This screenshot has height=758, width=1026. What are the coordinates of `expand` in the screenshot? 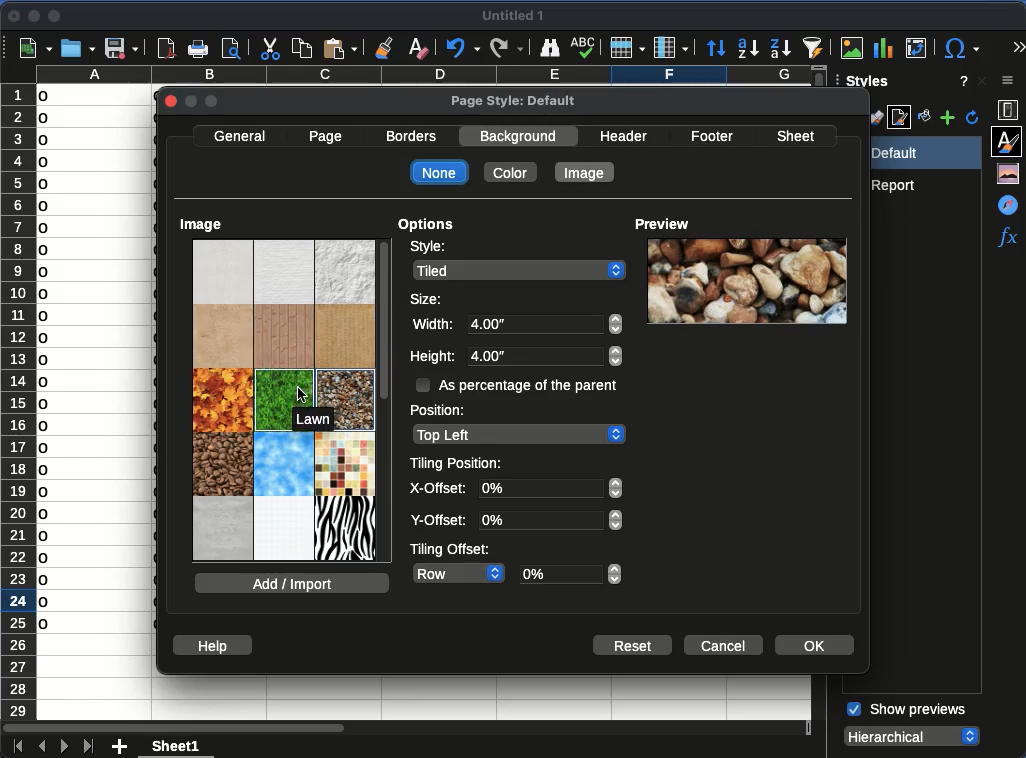 It's located at (1016, 45).